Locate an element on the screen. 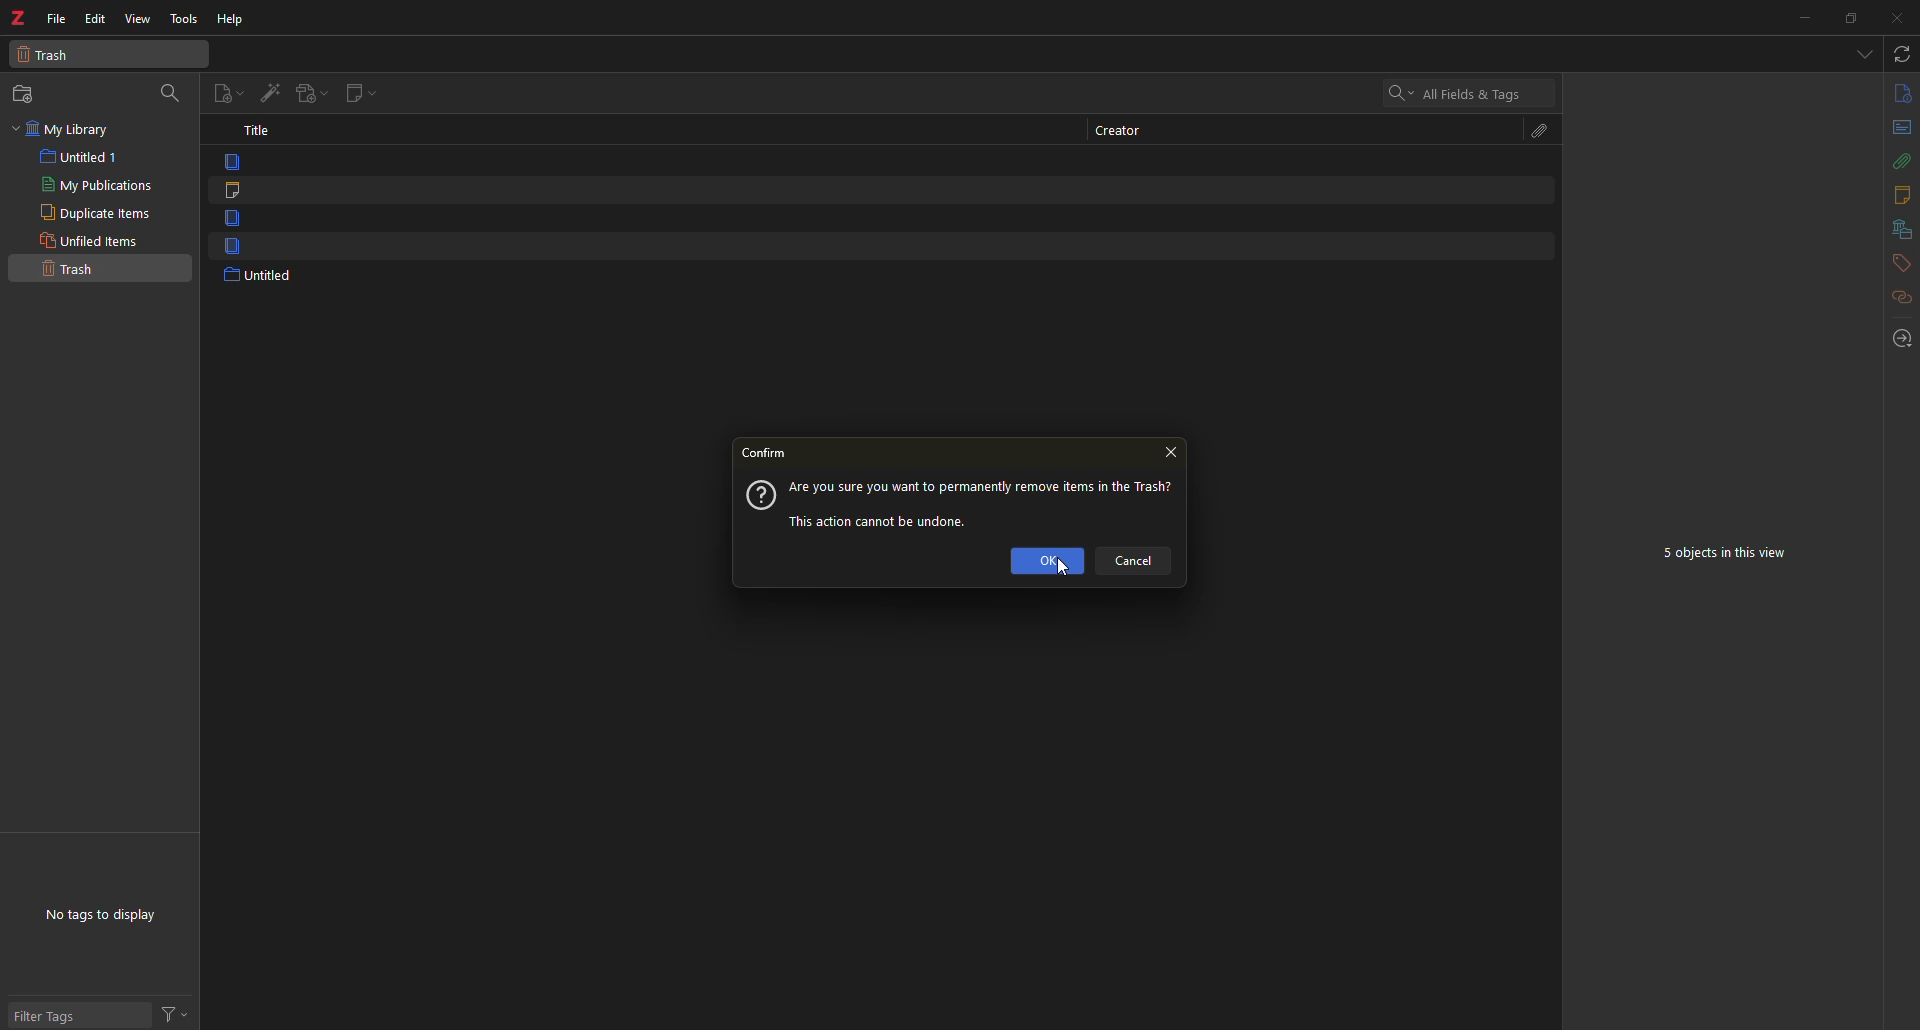  attach is located at coordinates (1904, 161).